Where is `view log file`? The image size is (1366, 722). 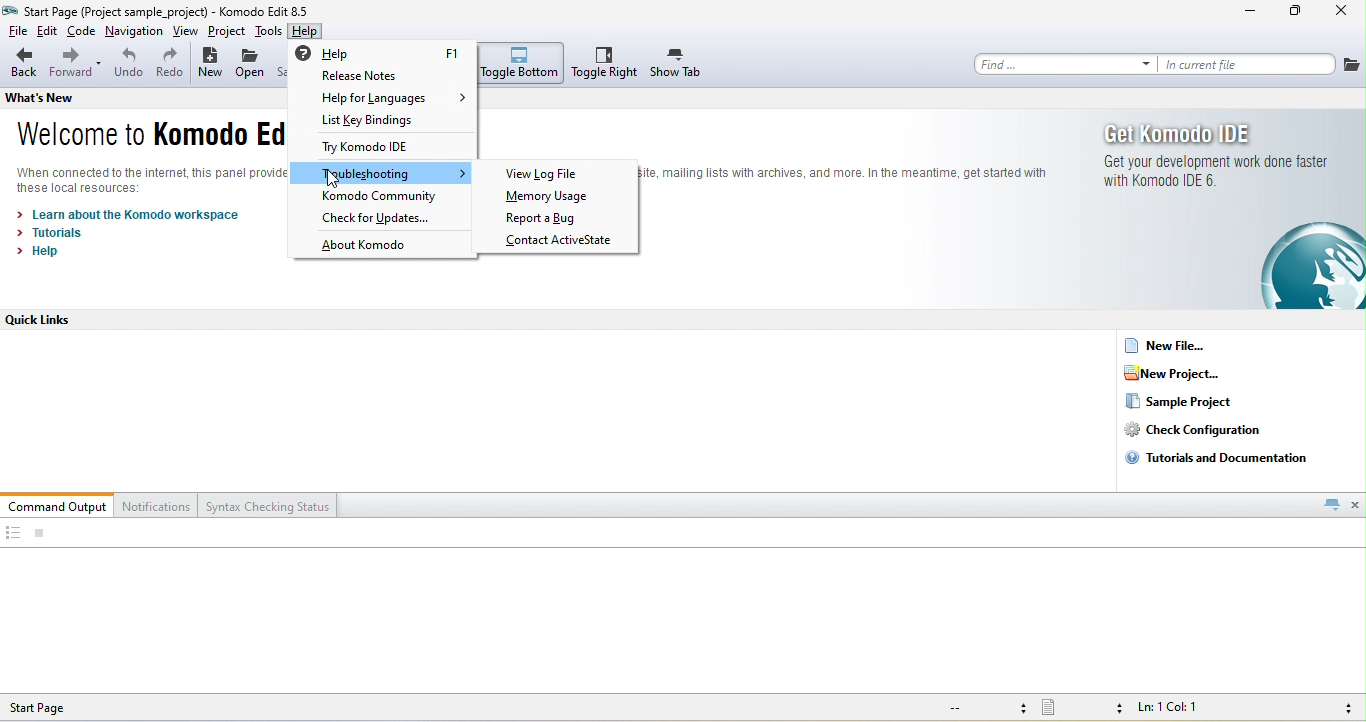
view log file is located at coordinates (547, 173).